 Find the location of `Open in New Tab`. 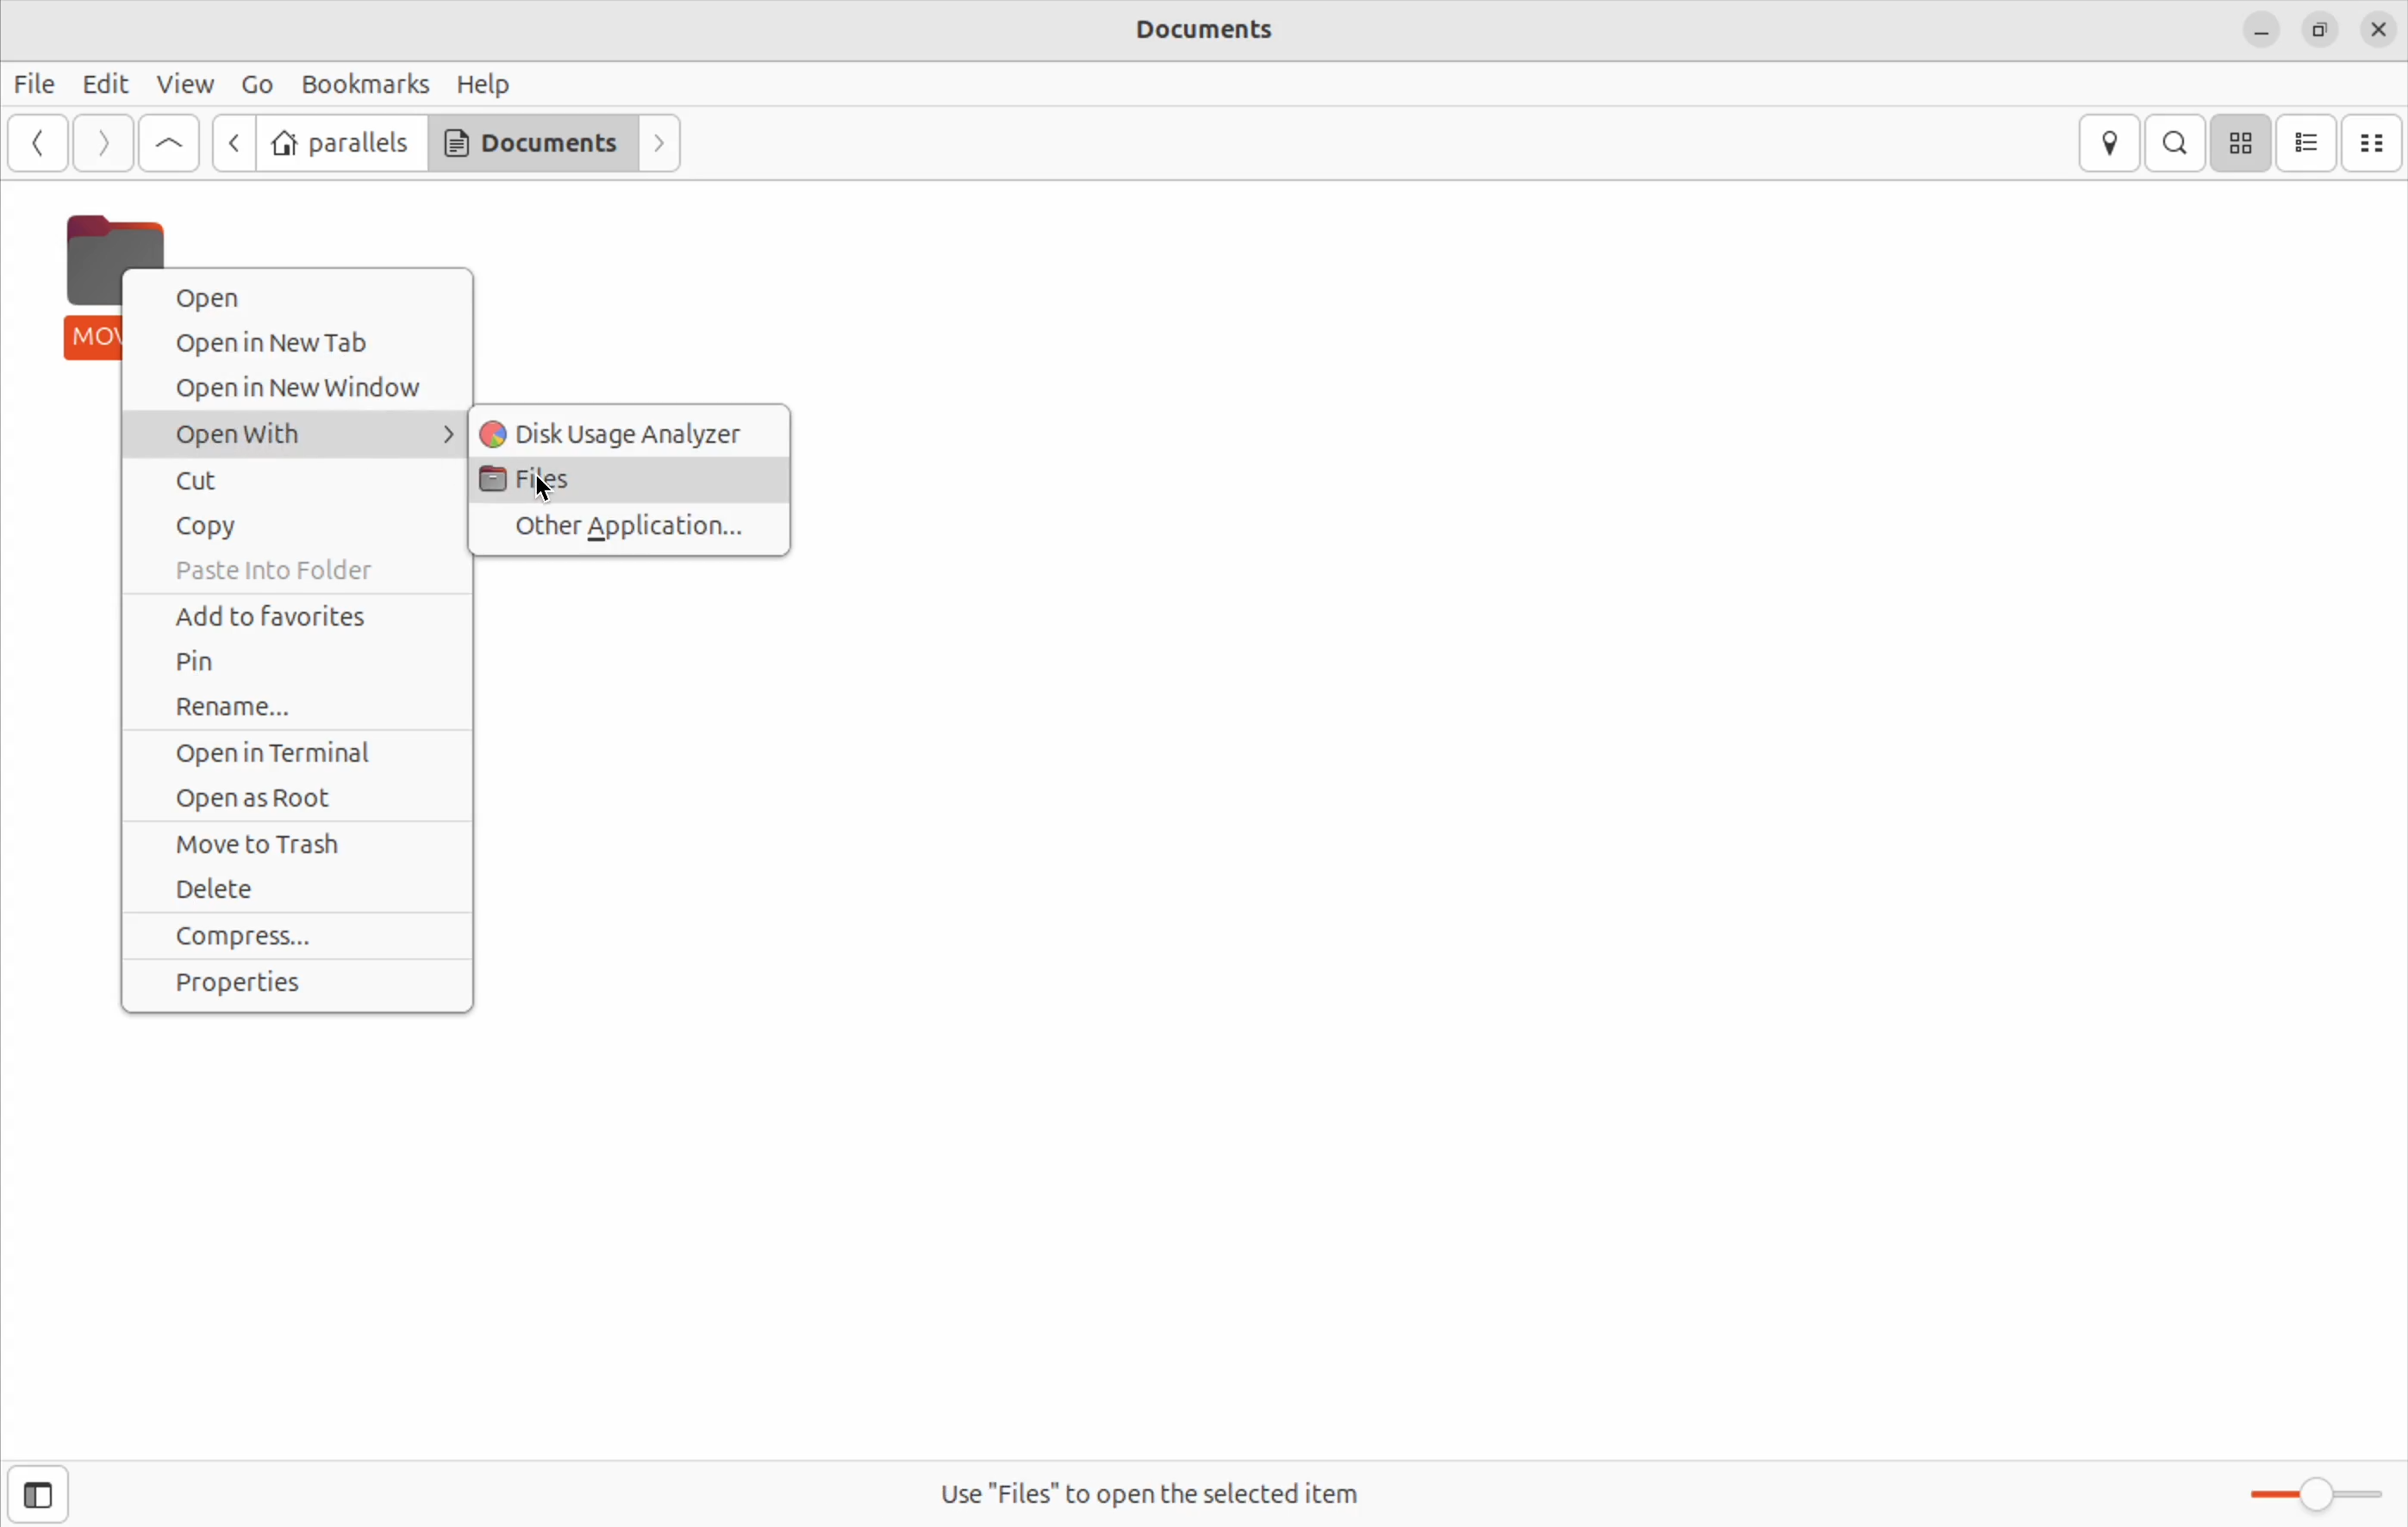

Open in New Tab is located at coordinates (299, 346).